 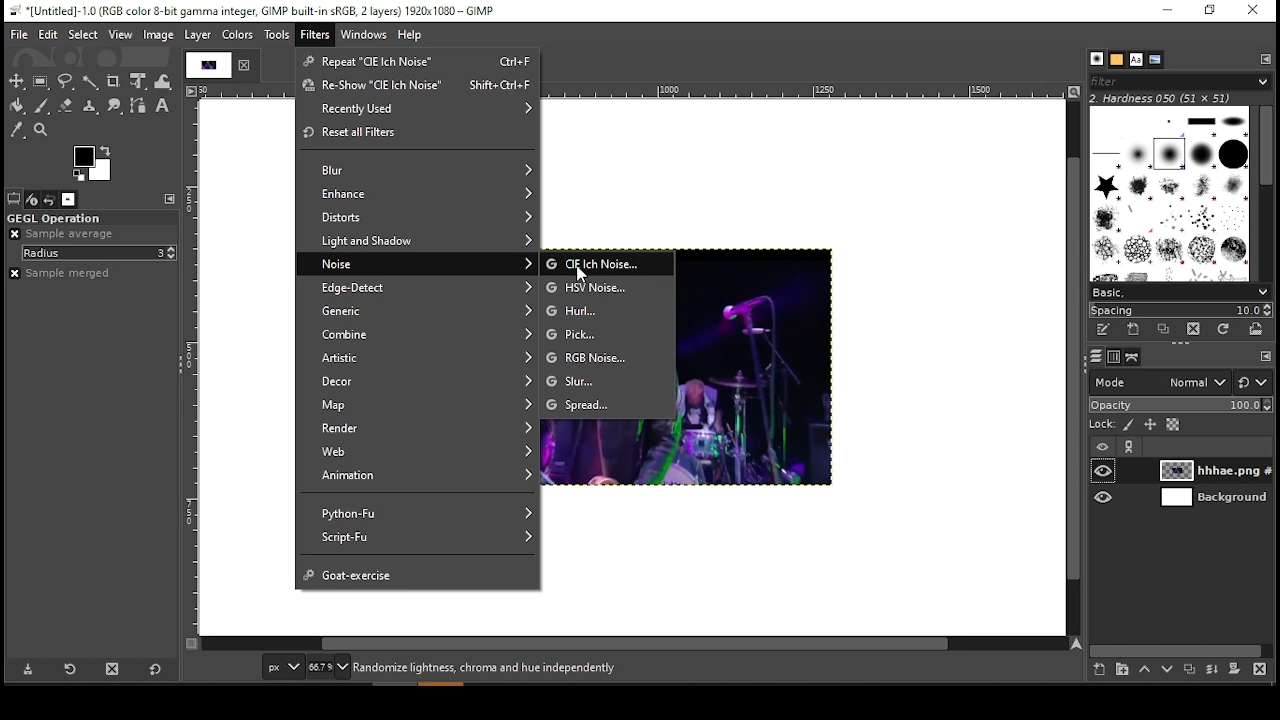 What do you see at coordinates (64, 234) in the screenshot?
I see `sample average` at bounding box center [64, 234].